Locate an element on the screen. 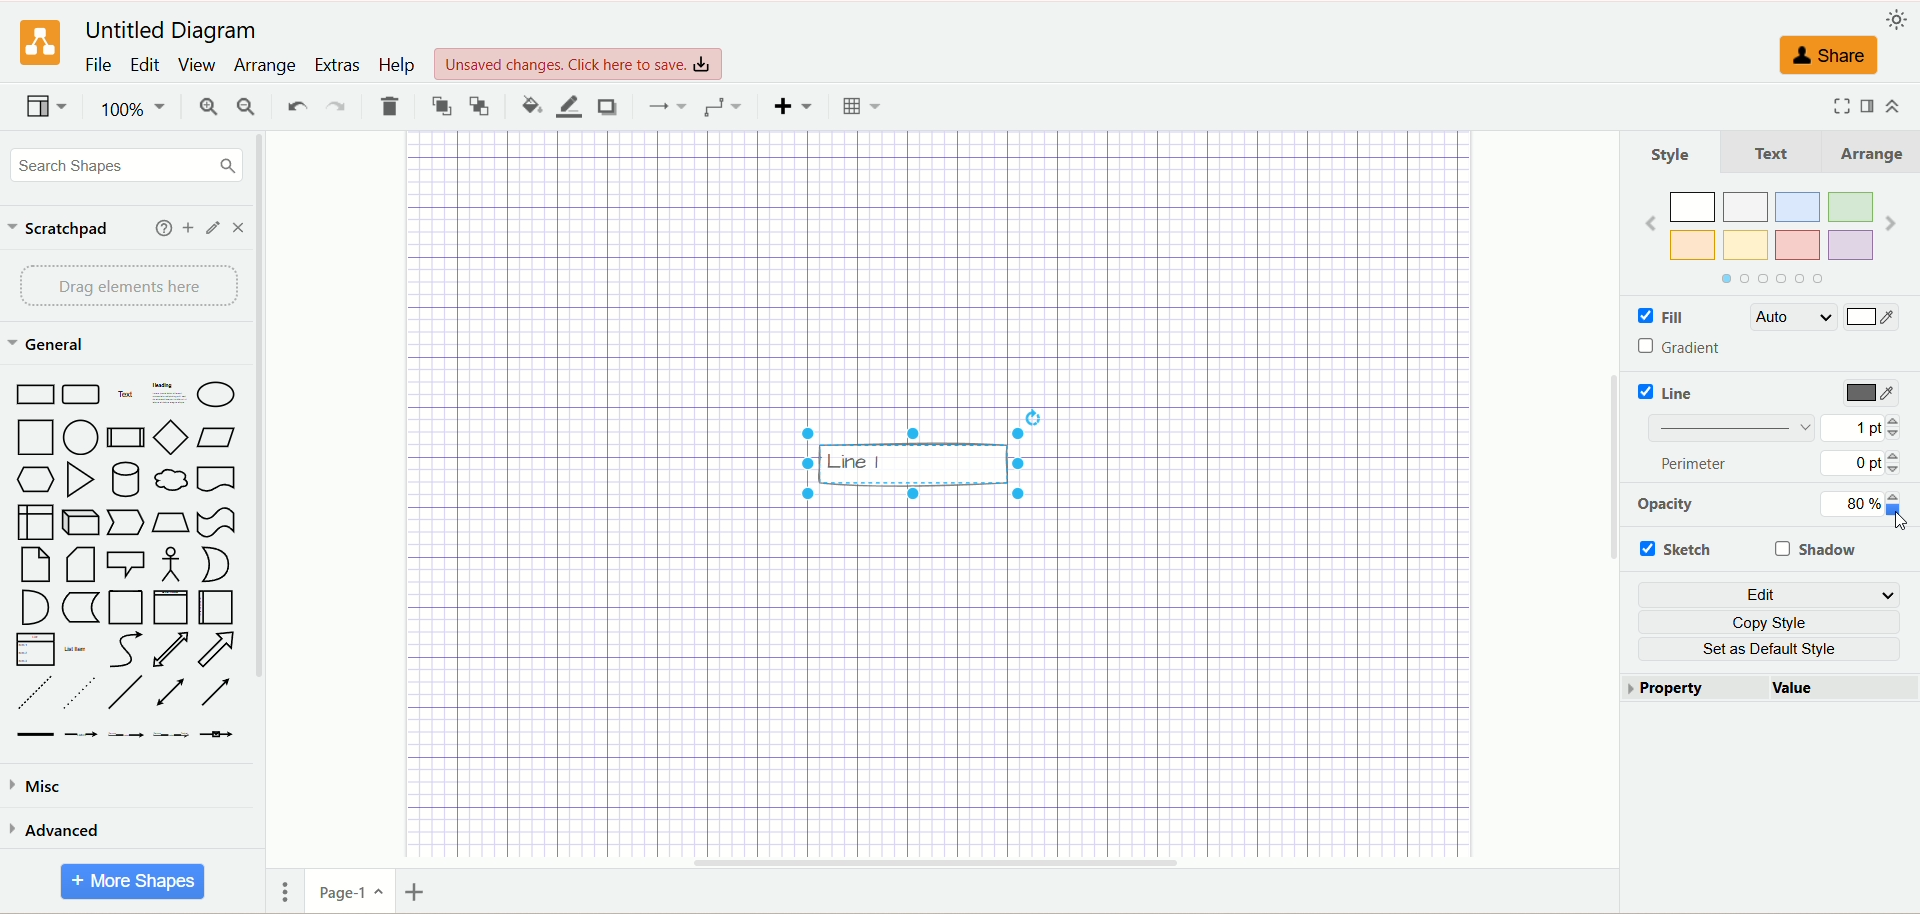 The height and width of the screenshot is (914, 1920). Colors is located at coordinates (1771, 239).